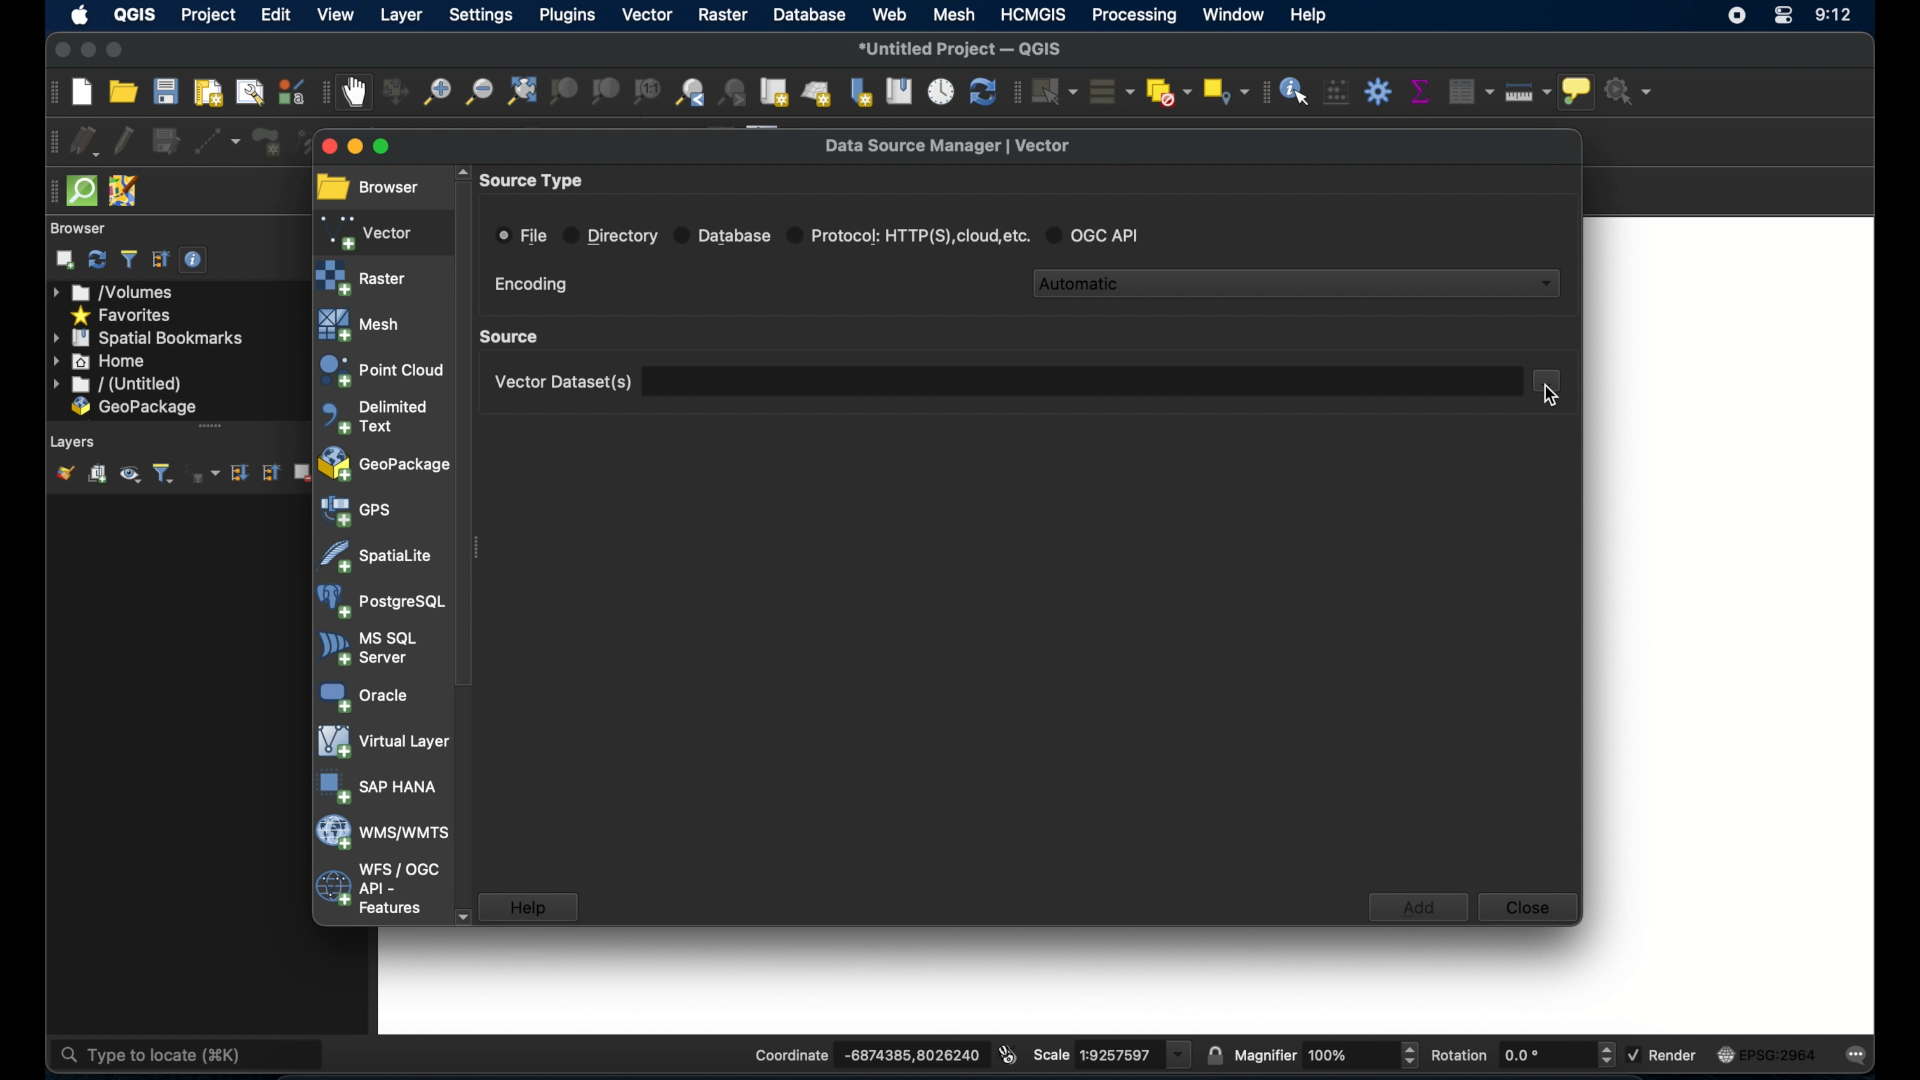  What do you see at coordinates (1737, 14) in the screenshot?
I see `screen recorder icon` at bounding box center [1737, 14].